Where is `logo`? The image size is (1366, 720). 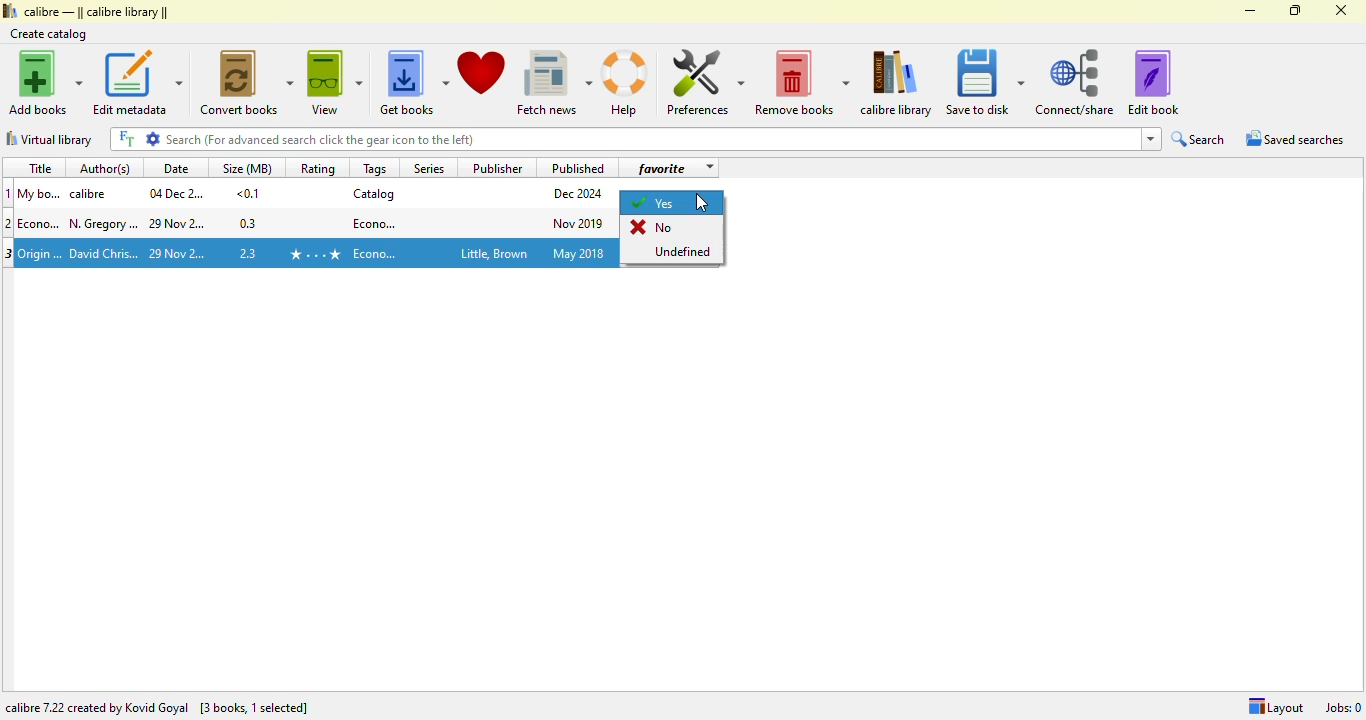
logo is located at coordinates (9, 10).